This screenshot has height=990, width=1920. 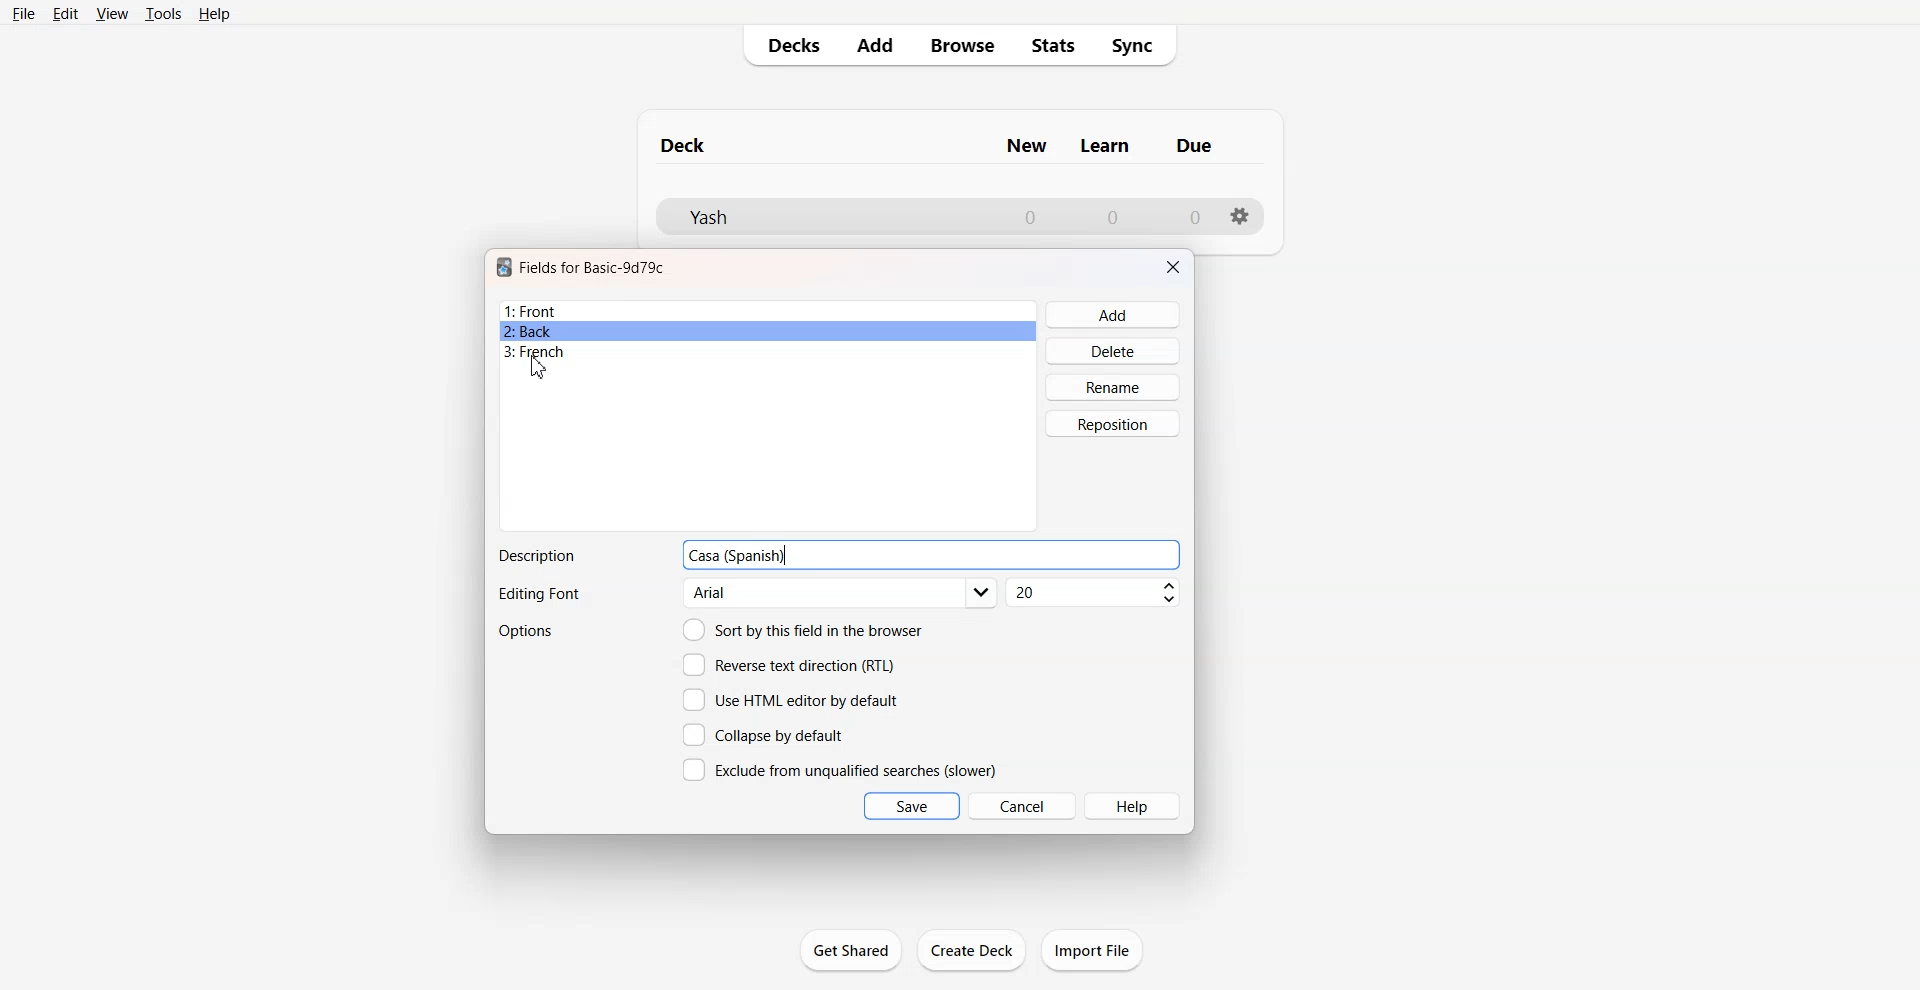 I want to click on Close, so click(x=1173, y=267).